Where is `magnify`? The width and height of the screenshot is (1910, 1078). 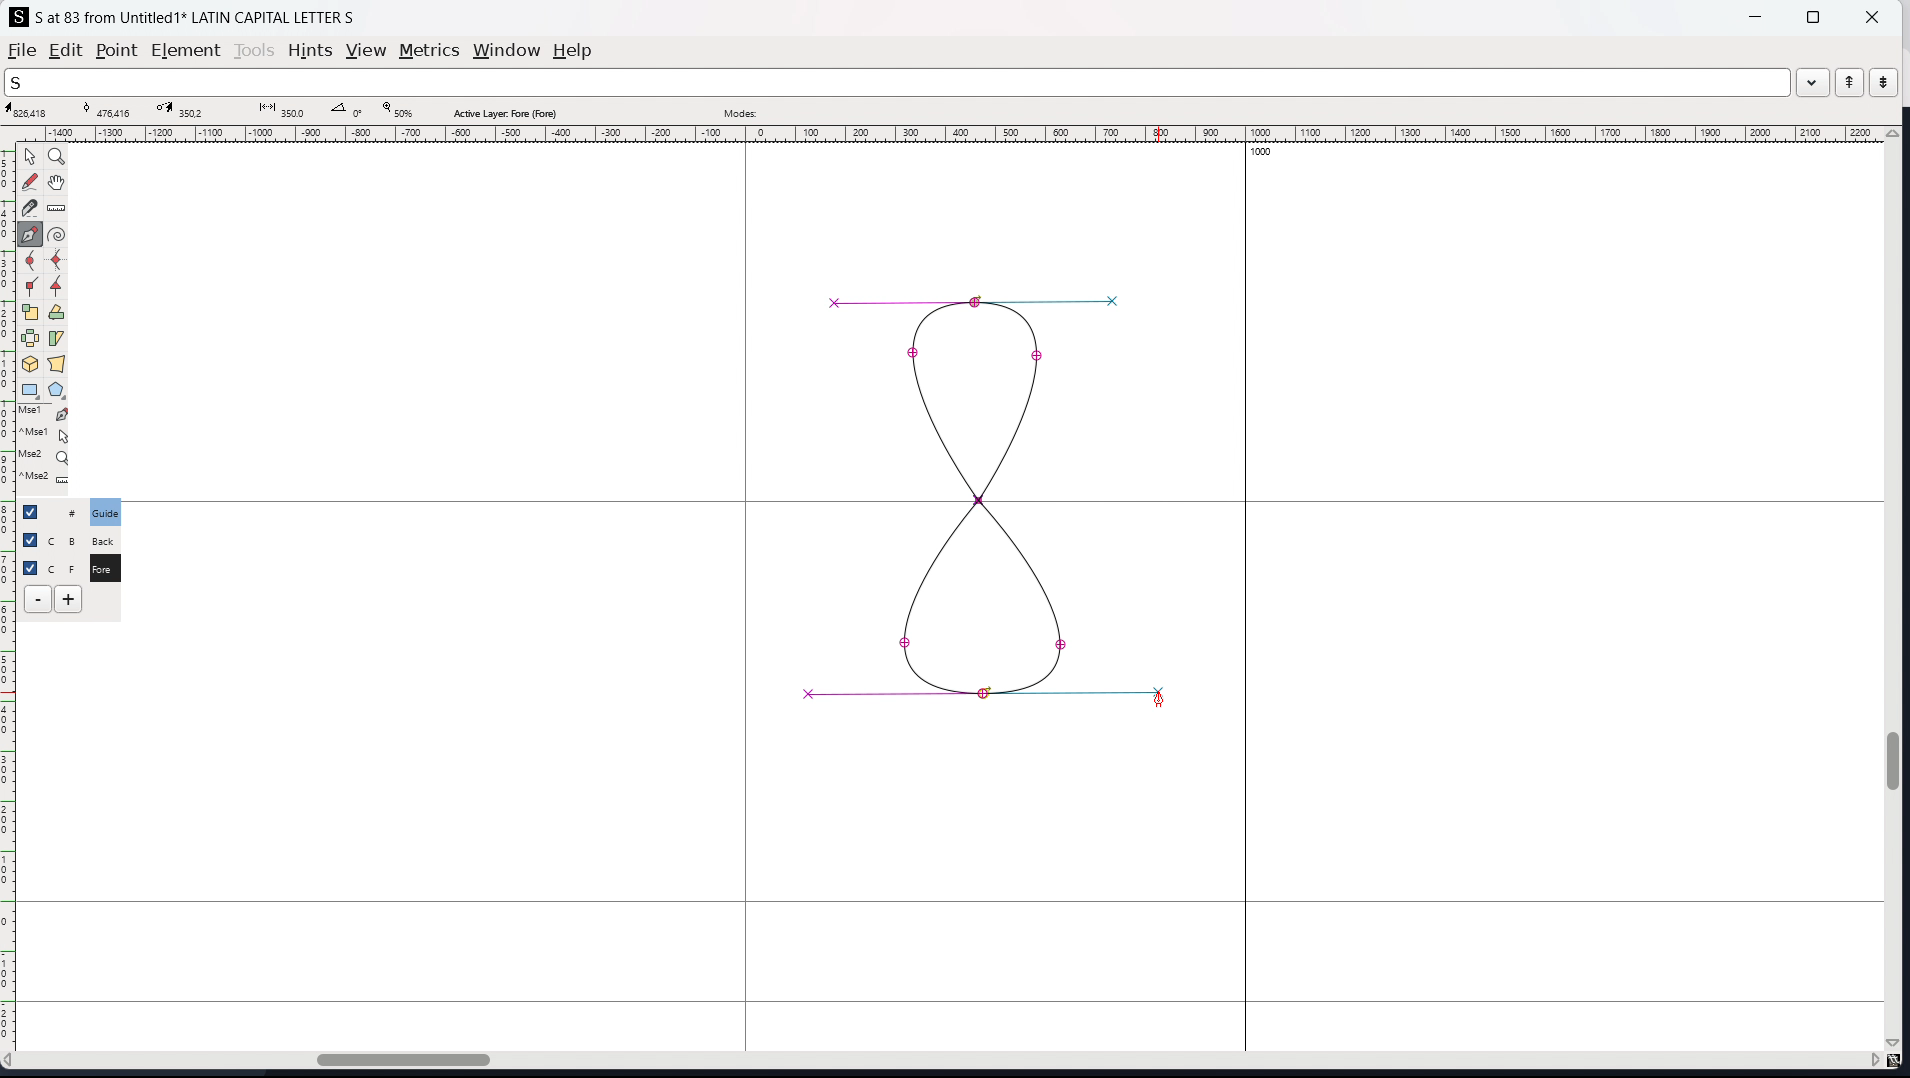 magnify is located at coordinates (58, 158).